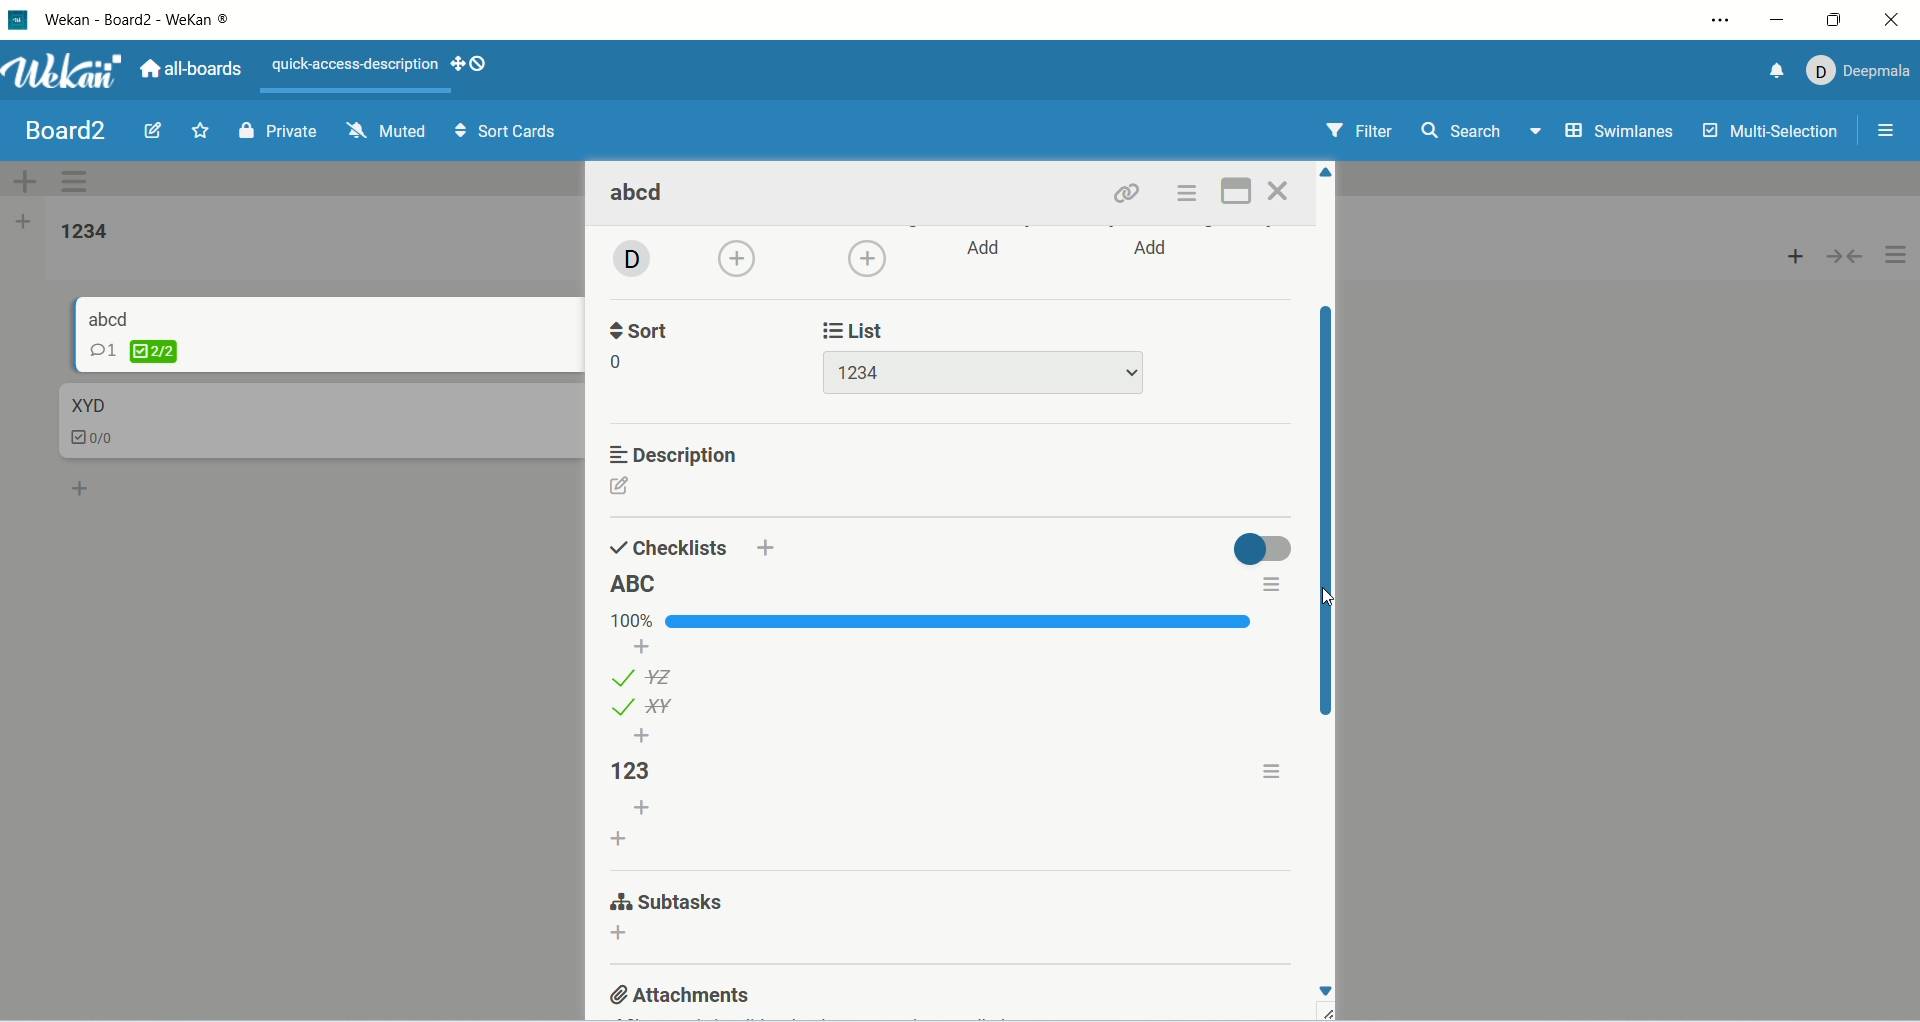  What do you see at coordinates (665, 904) in the screenshot?
I see `subtasks` at bounding box center [665, 904].